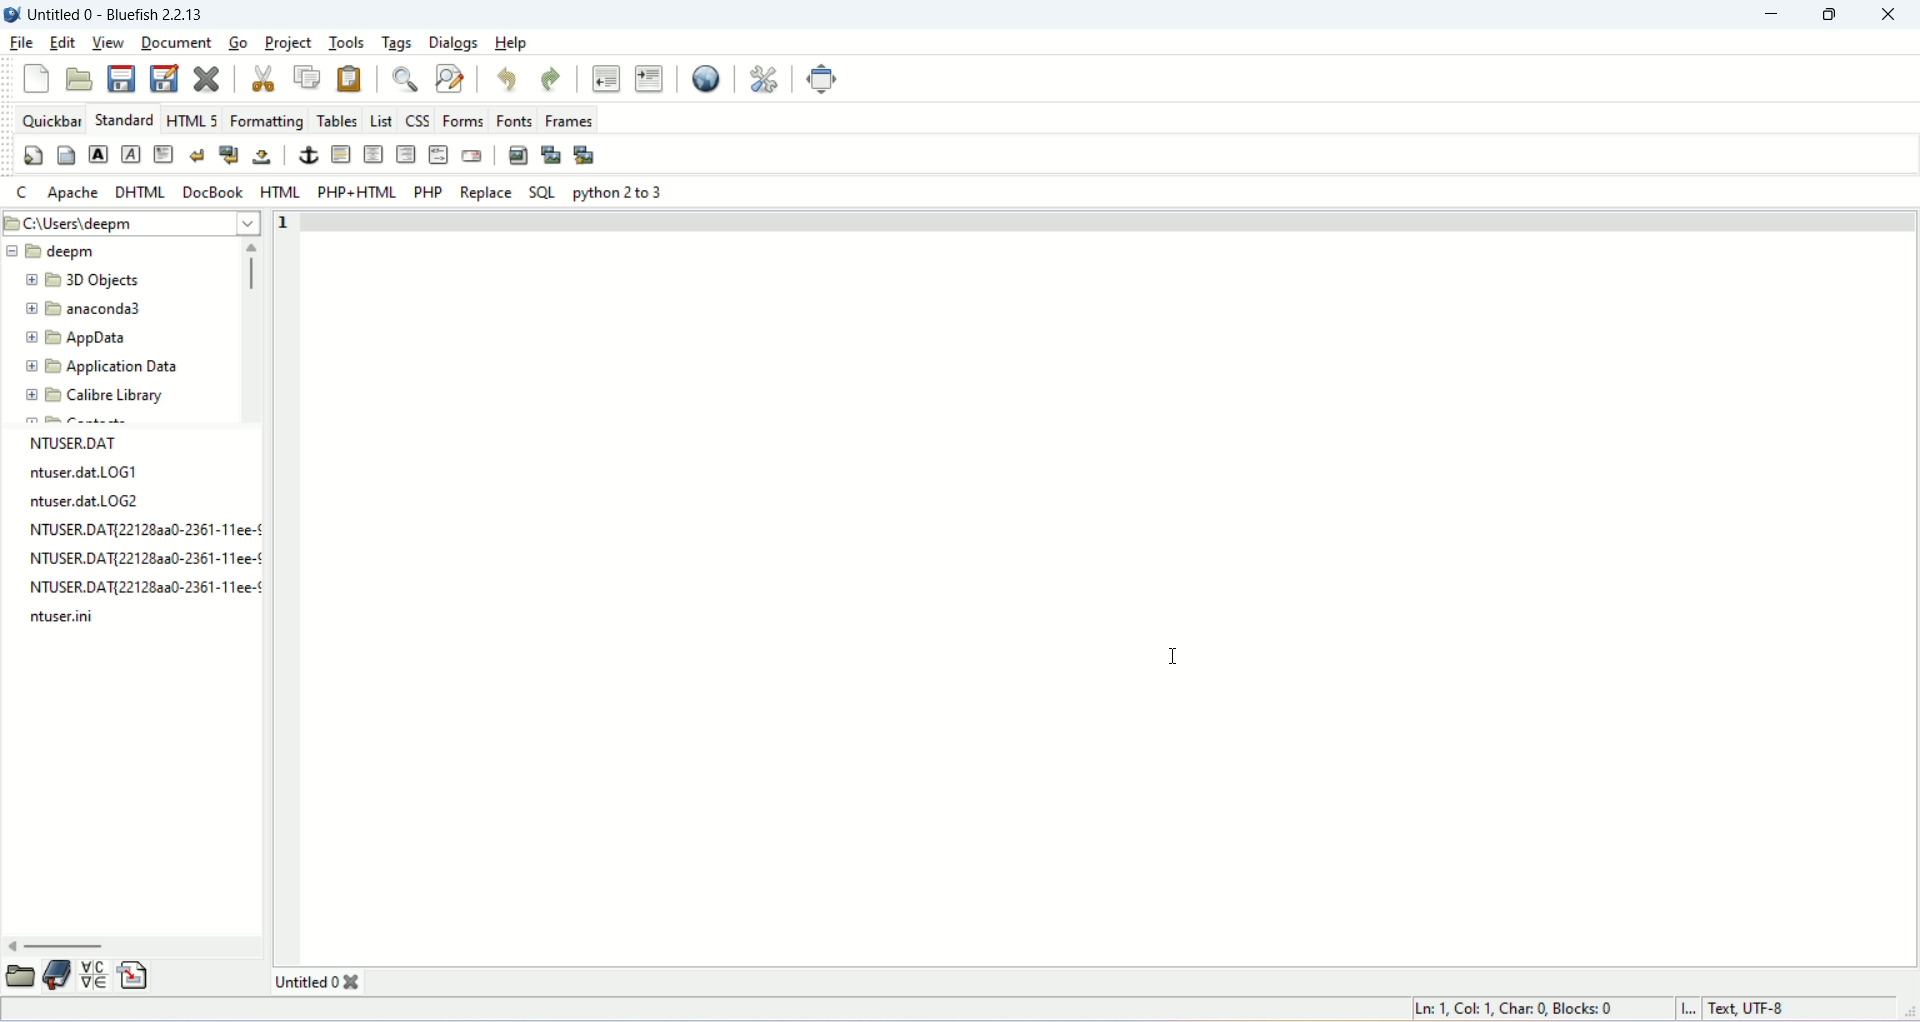 The width and height of the screenshot is (1920, 1022). What do you see at coordinates (472, 156) in the screenshot?
I see `email` at bounding box center [472, 156].